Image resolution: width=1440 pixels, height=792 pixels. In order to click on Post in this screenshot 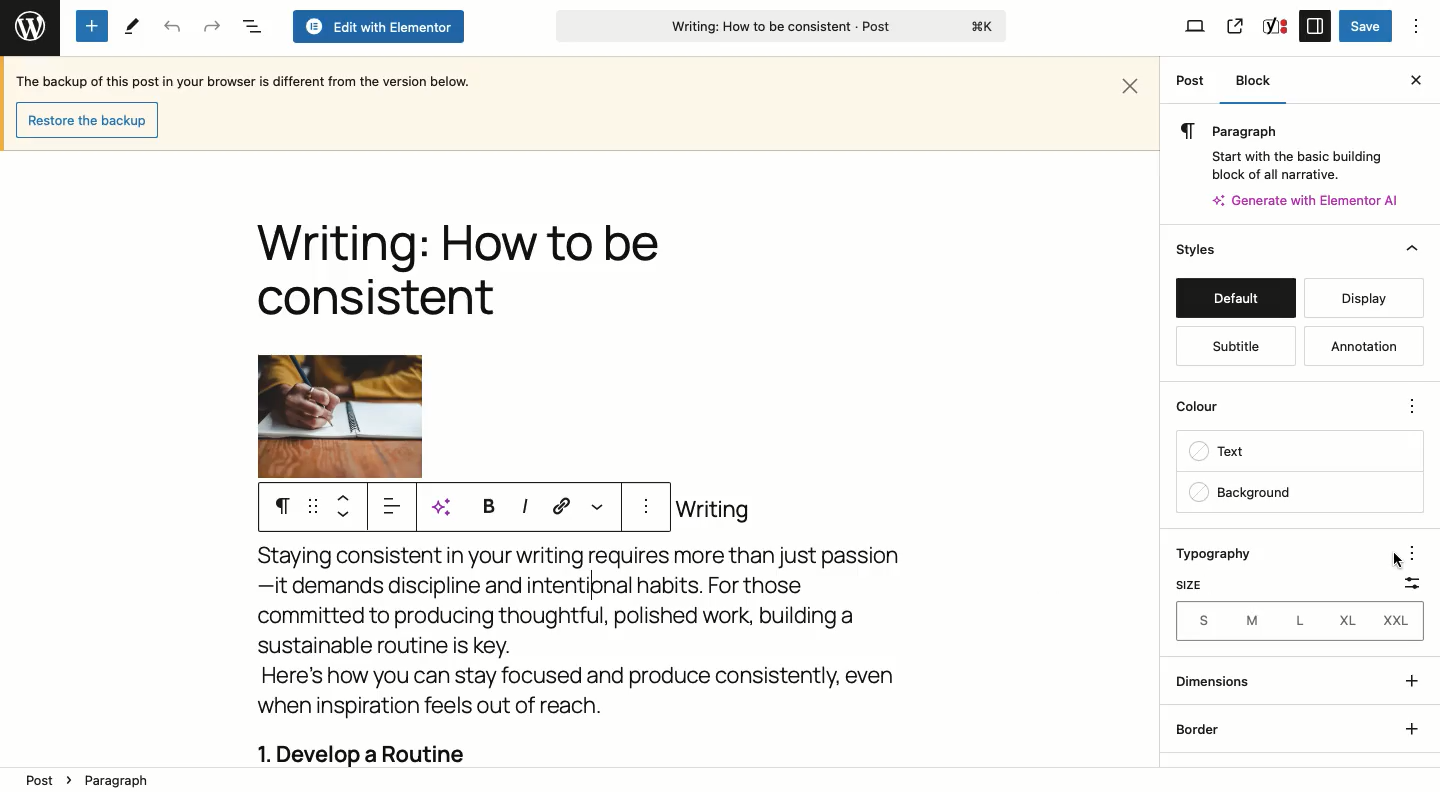, I will do `click(38, 780)`.